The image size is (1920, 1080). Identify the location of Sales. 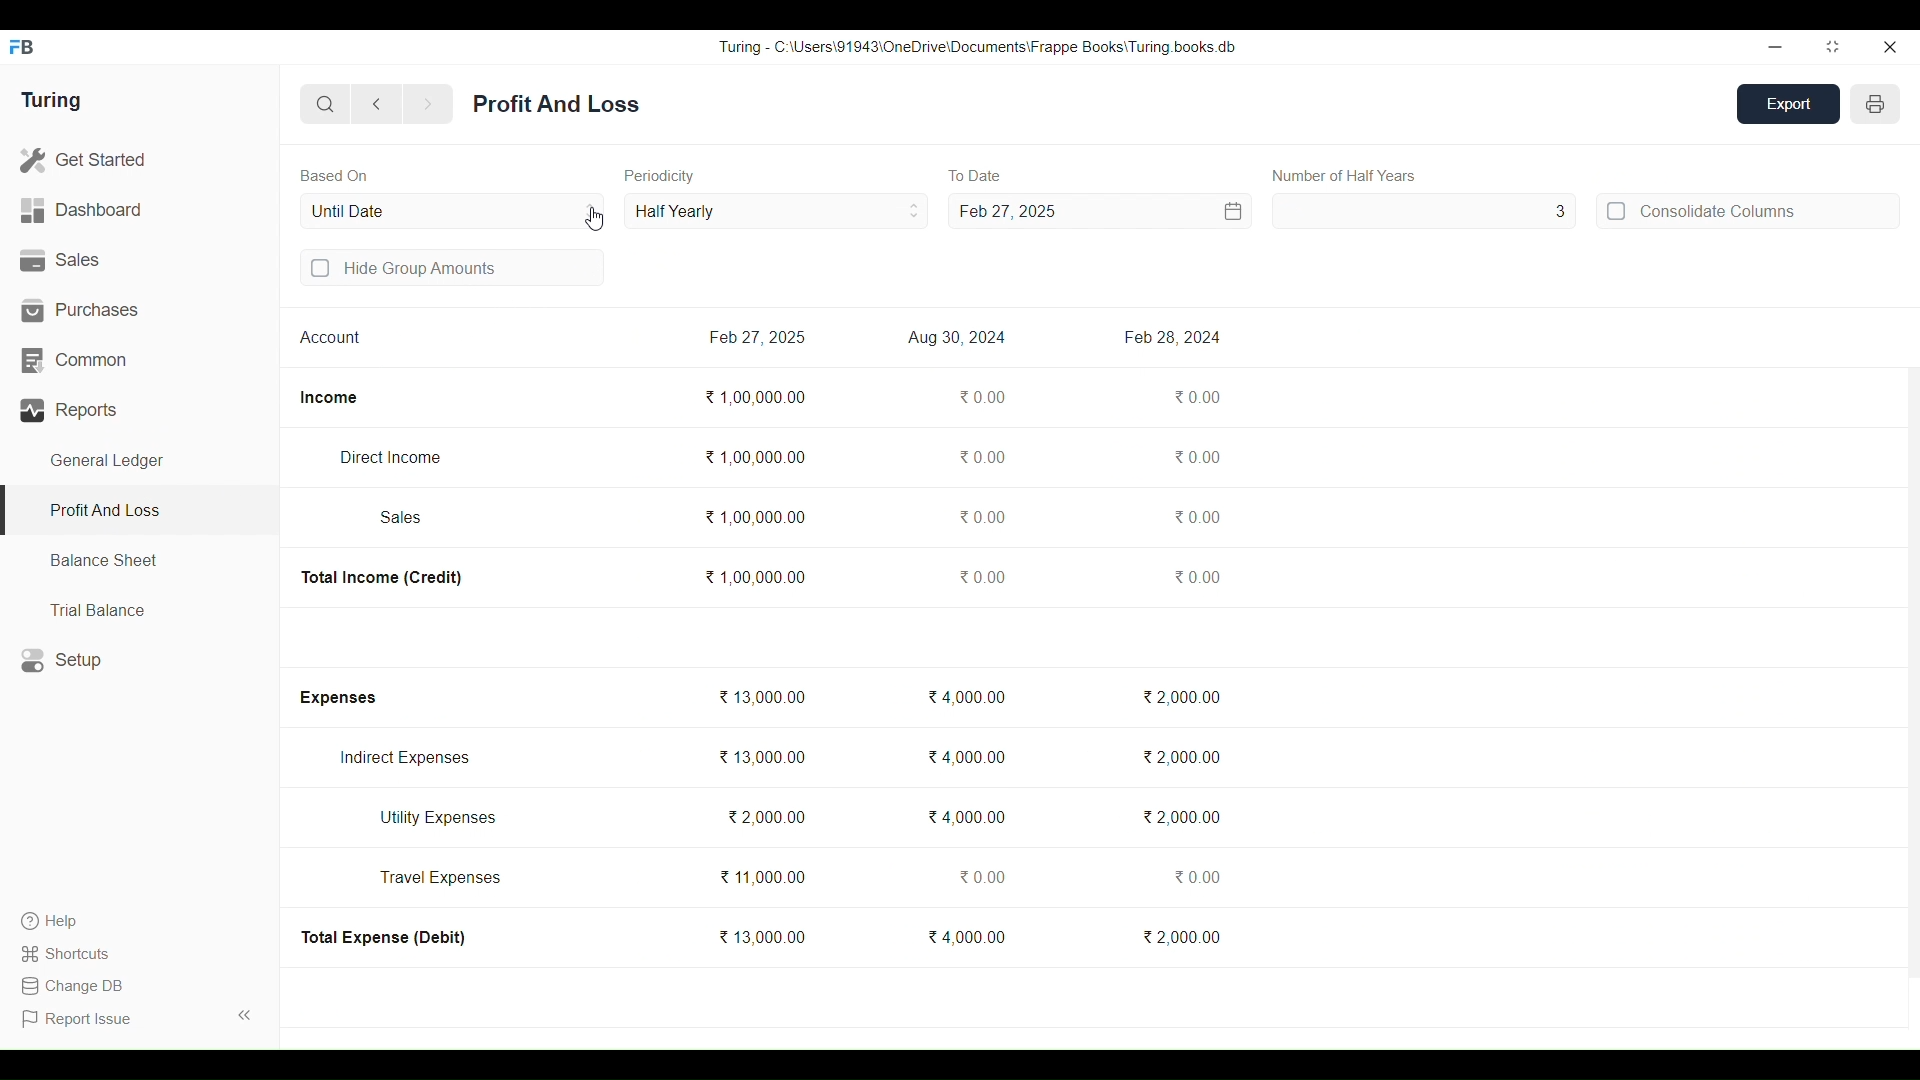
(139, 261).